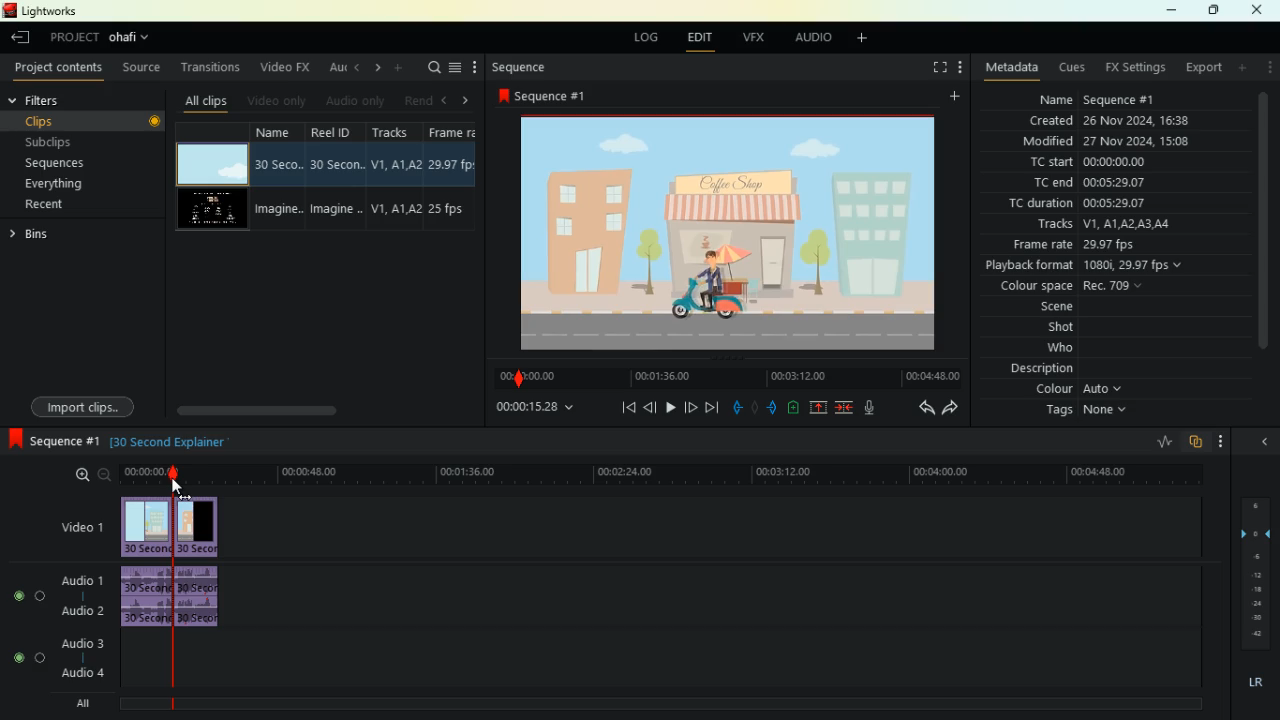  I want to click on up, so click(818, 408).